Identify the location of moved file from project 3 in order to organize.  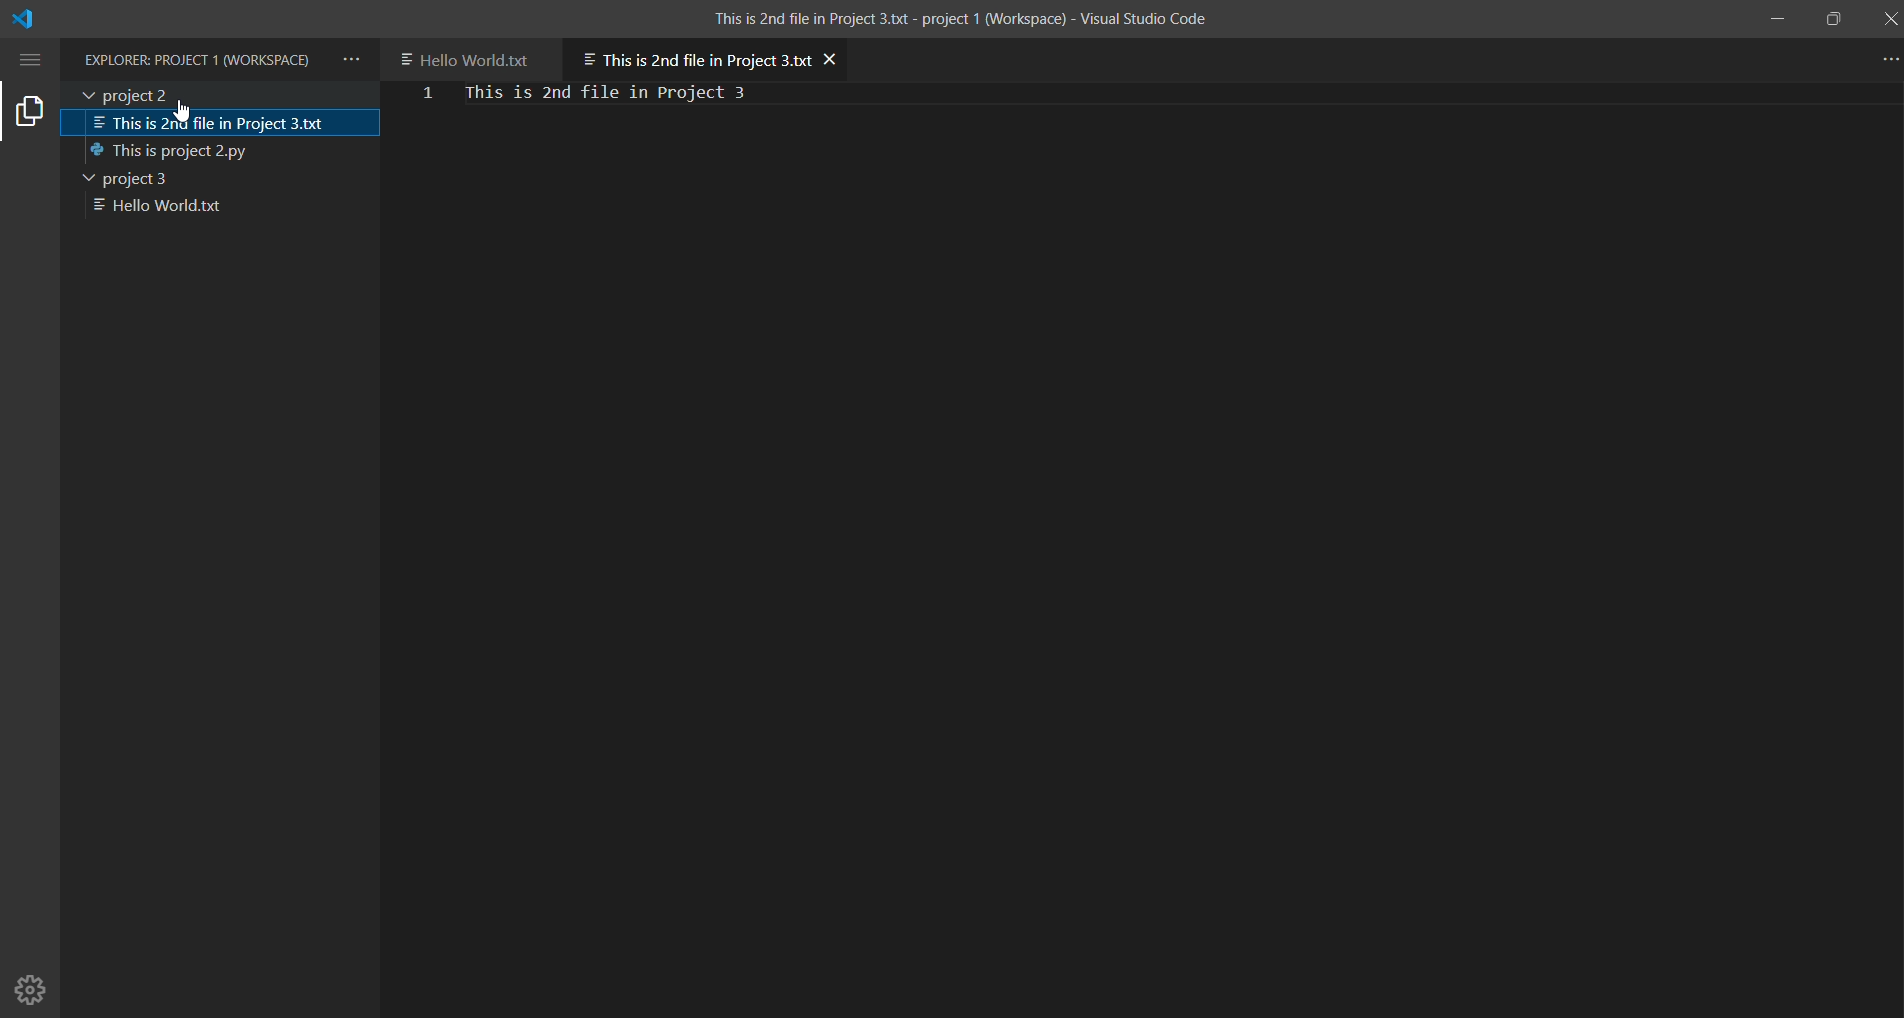
(217, 123).